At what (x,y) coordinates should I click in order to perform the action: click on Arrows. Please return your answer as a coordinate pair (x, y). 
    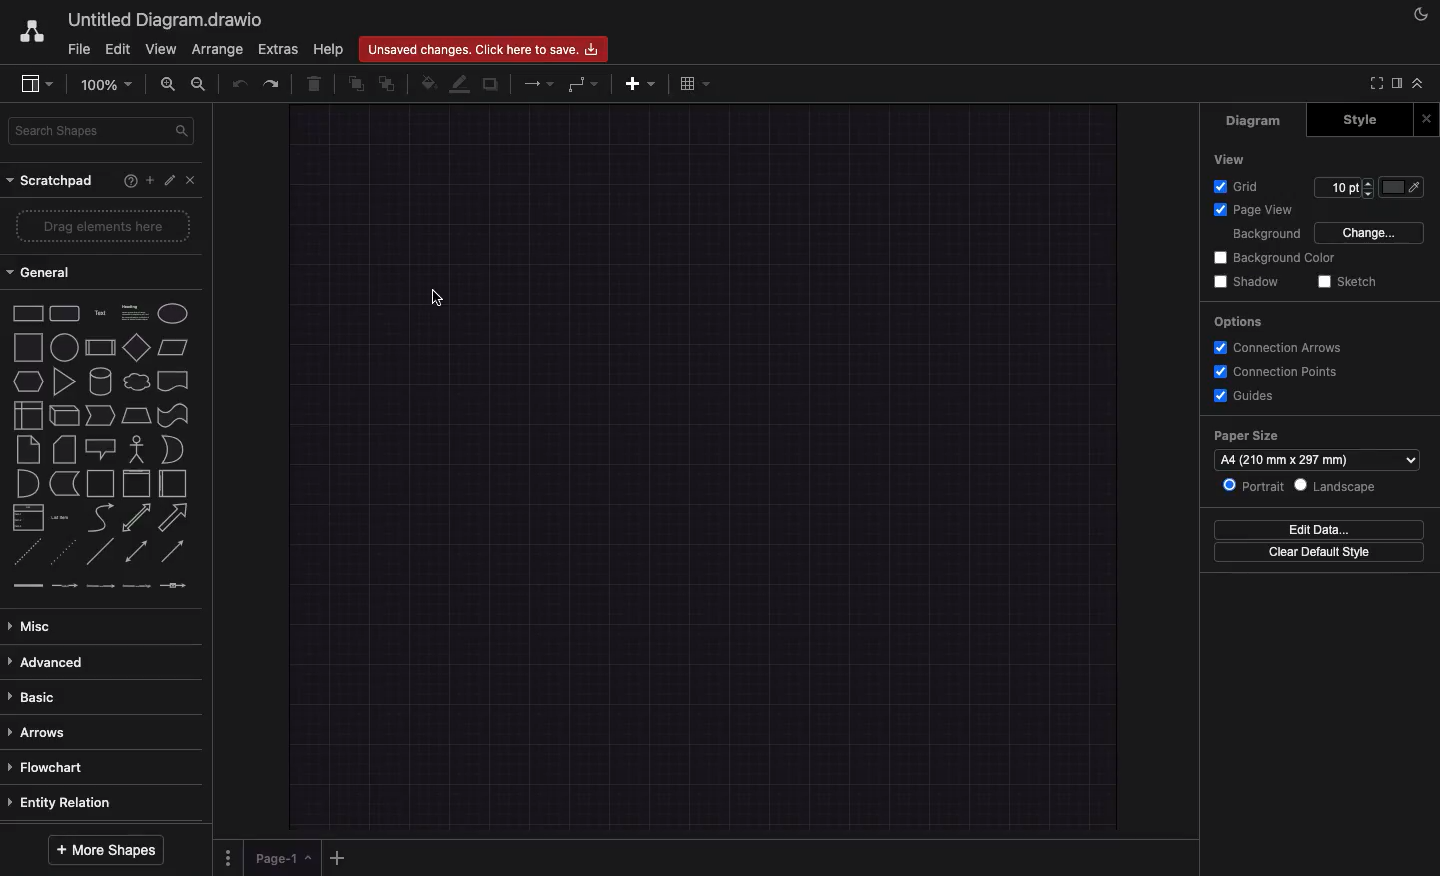
    Looking at the image, I should click on (536, 82).